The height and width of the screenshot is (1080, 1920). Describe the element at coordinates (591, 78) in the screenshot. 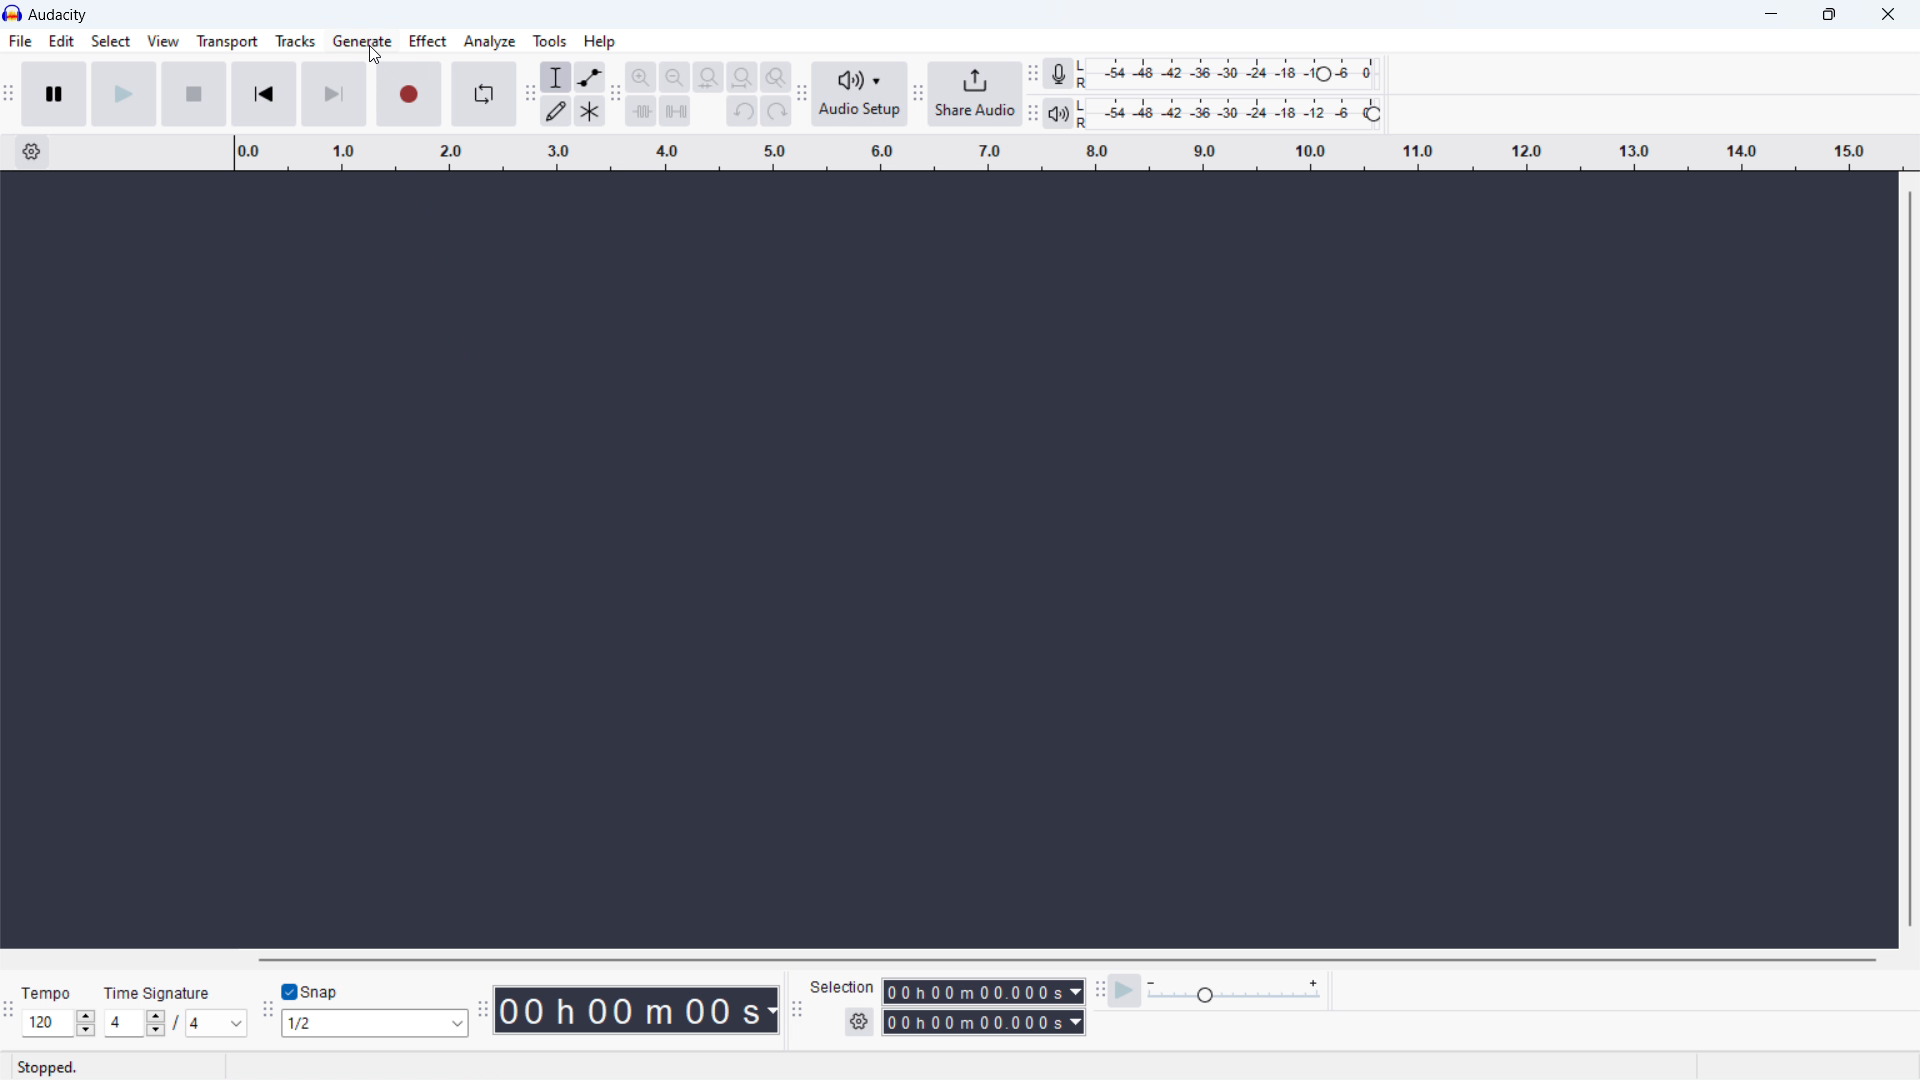

I see `envelop tool` at that location.